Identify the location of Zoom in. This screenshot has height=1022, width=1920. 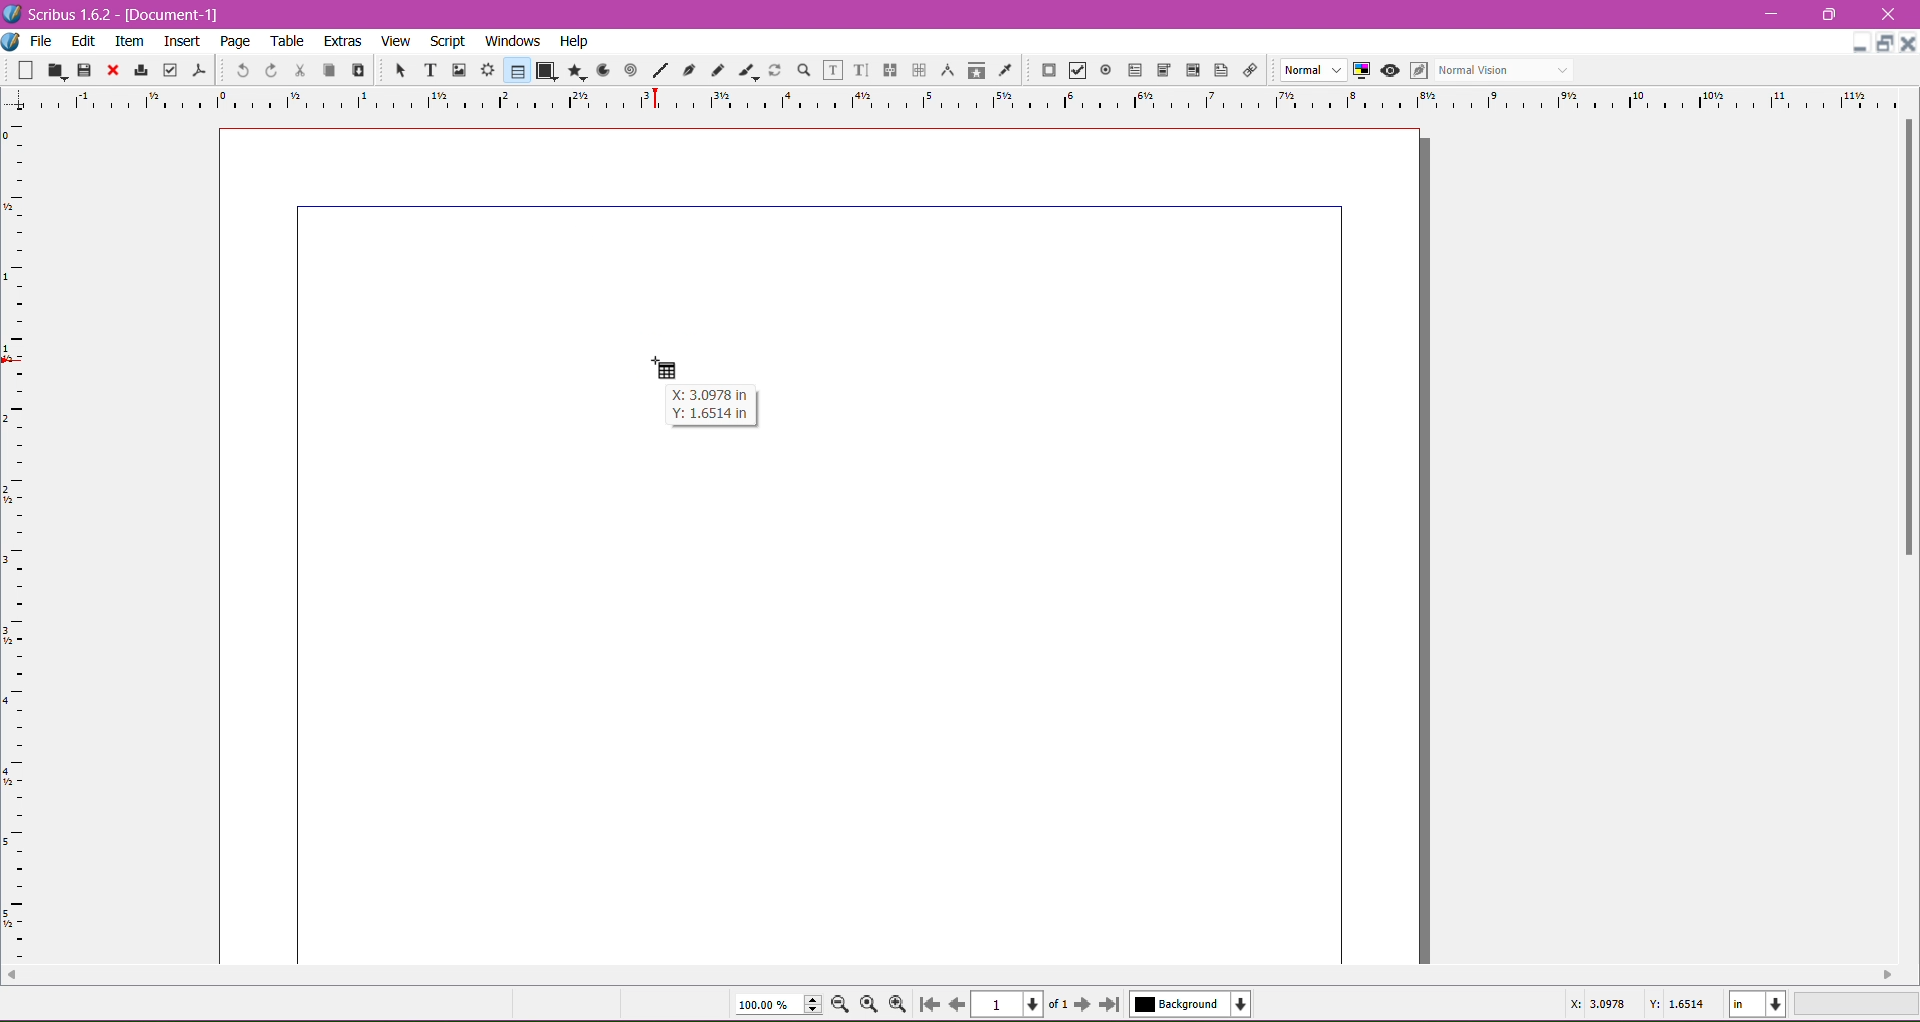
(899, 1004).